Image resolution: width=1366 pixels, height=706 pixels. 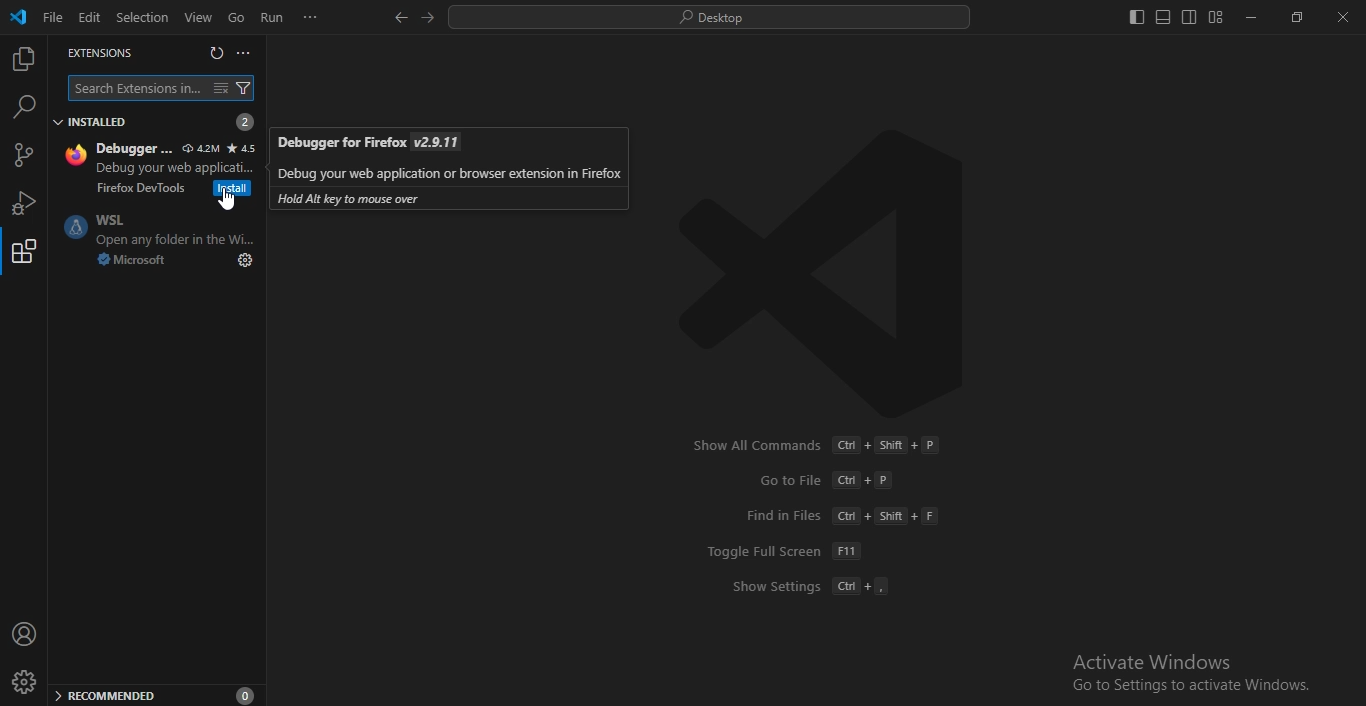 What do you see at coordinates (139, 189) in the screenshot?
I see `Firefox DevTools` at bounding box center [139, 189].